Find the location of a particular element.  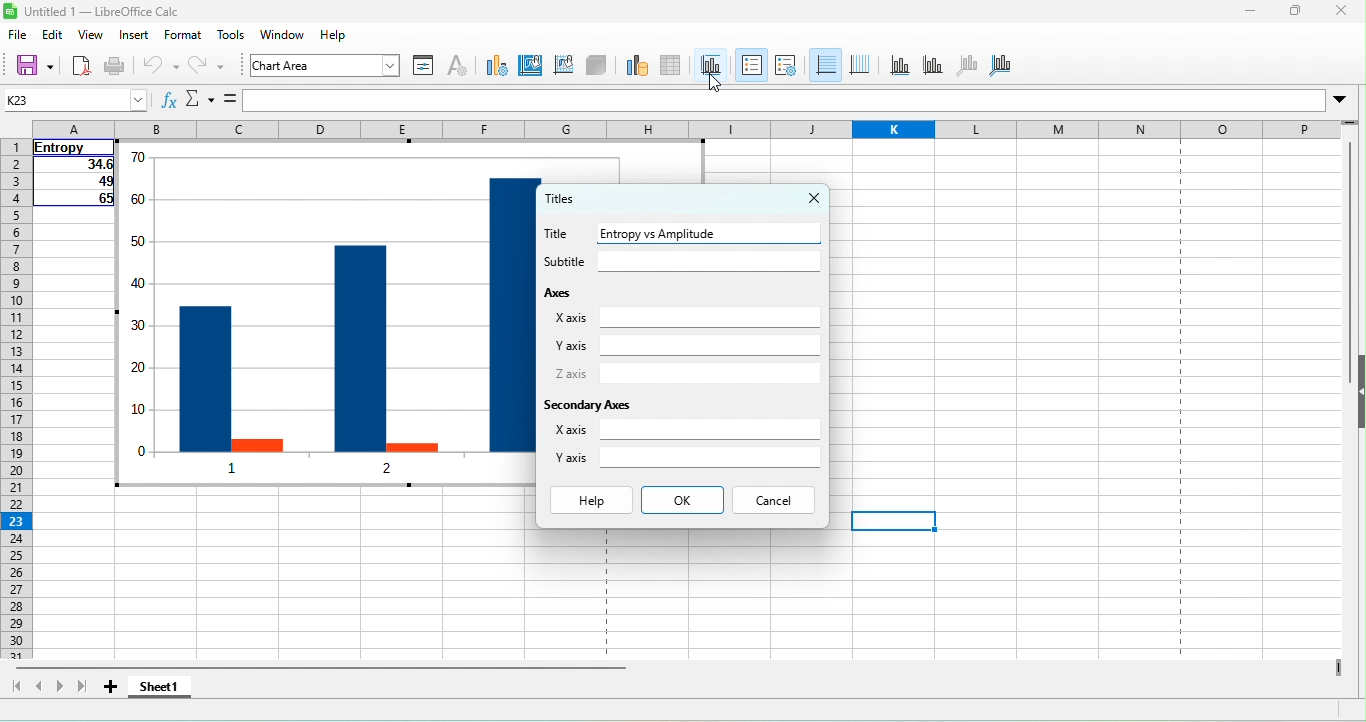

maximize is located at coordinates (1299, 10).